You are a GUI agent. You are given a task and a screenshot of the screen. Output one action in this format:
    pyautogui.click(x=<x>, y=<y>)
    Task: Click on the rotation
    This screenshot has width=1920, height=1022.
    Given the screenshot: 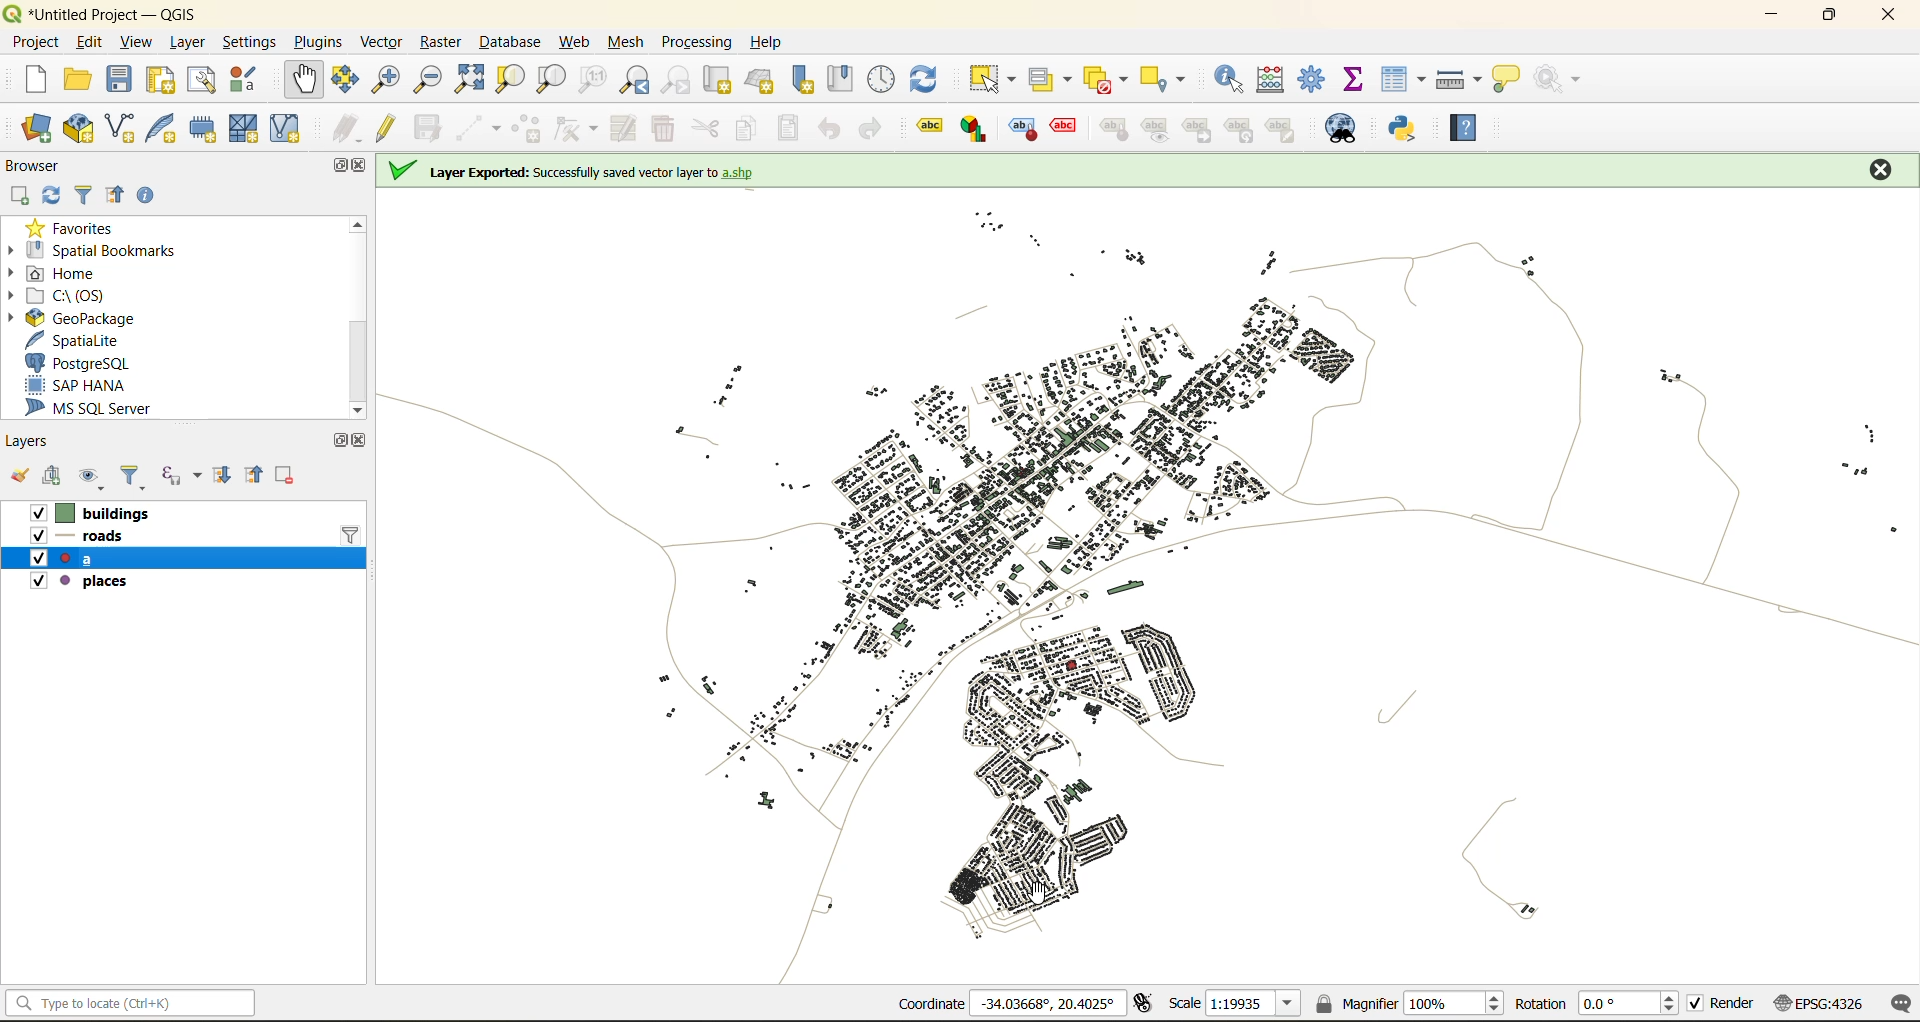 What is the action you would take?
    pyautogui.click(x=1597, y=1005)
    